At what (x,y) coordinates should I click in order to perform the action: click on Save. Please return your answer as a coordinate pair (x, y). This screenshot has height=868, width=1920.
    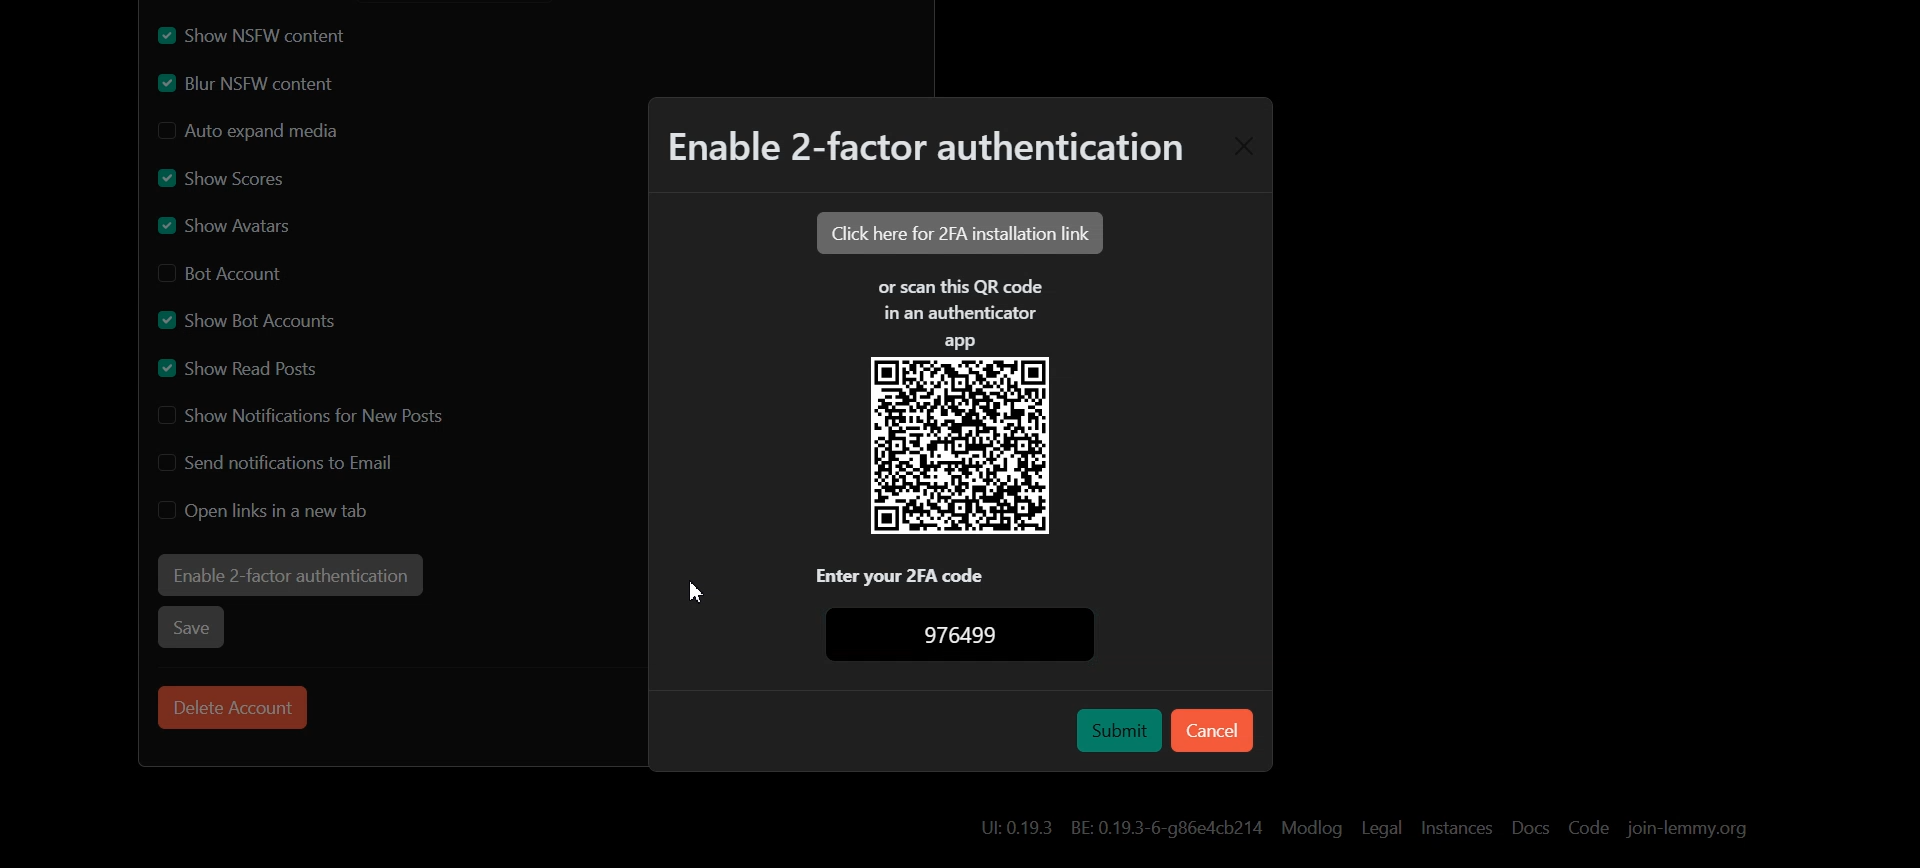
    Looking at the image, I should click on (193, 626).